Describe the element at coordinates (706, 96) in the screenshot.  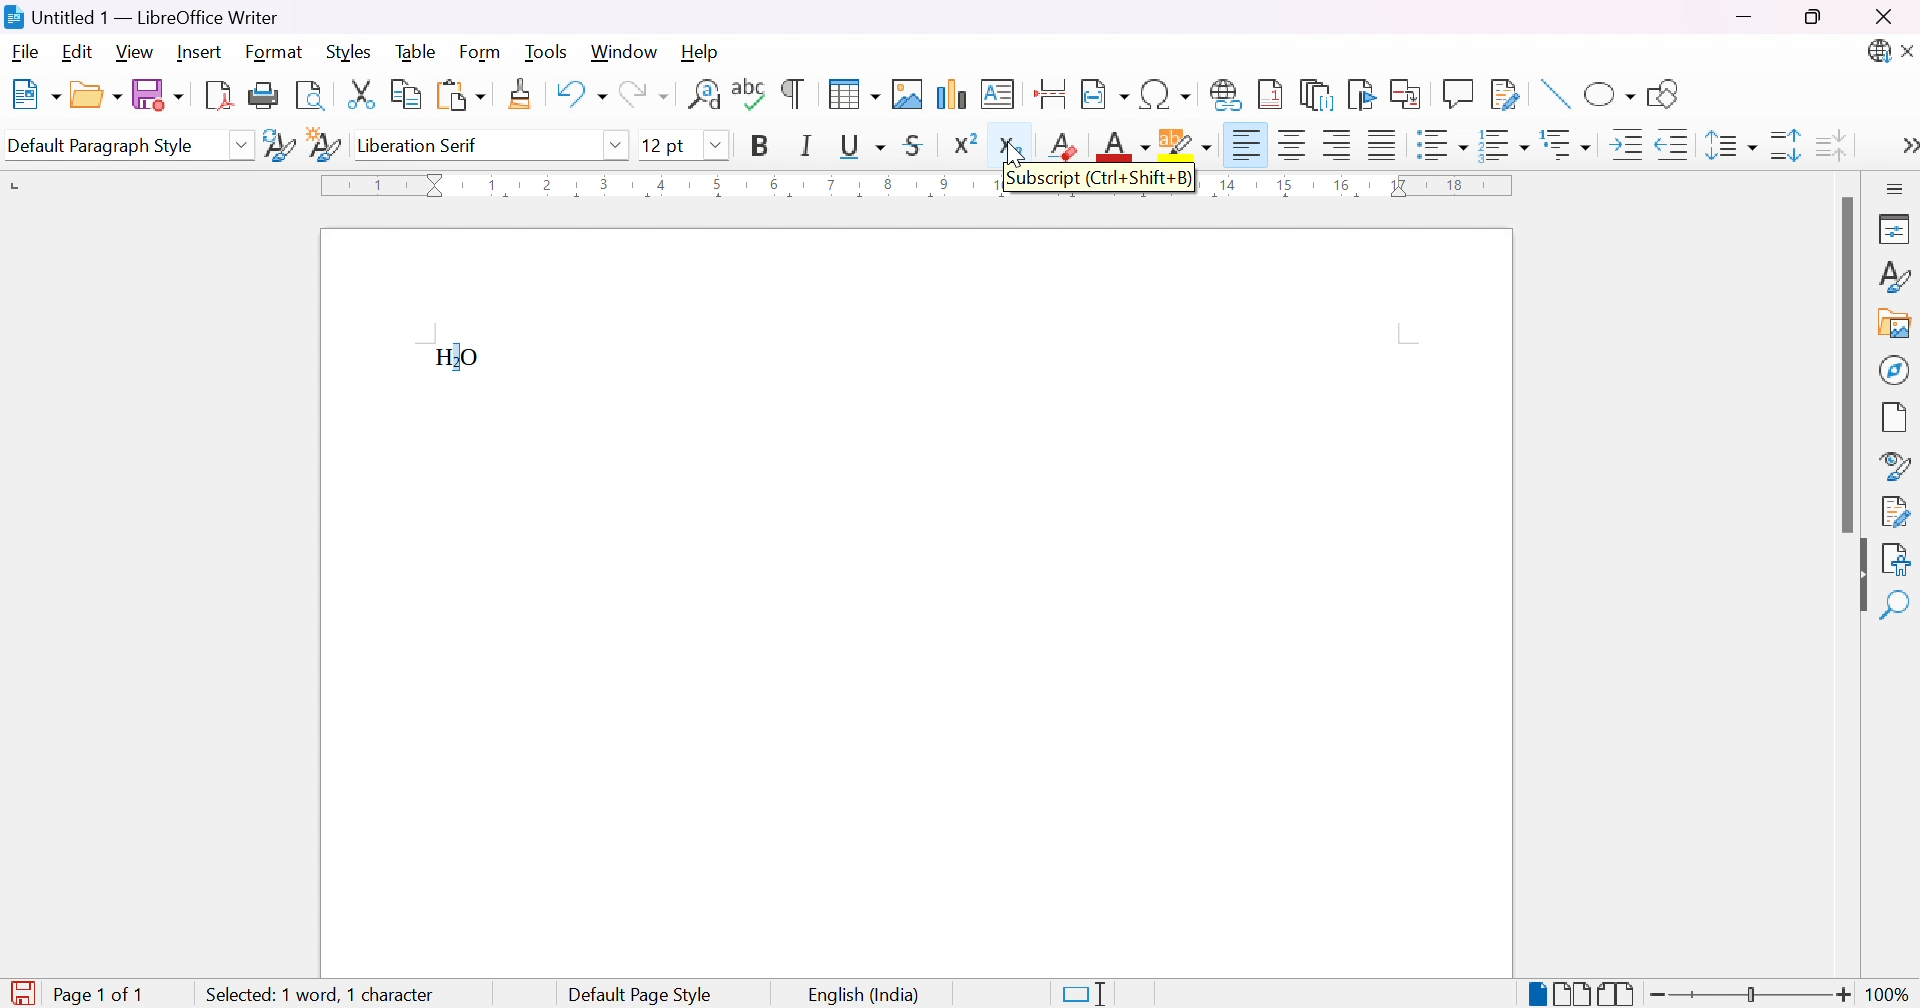
I see `` at that location.